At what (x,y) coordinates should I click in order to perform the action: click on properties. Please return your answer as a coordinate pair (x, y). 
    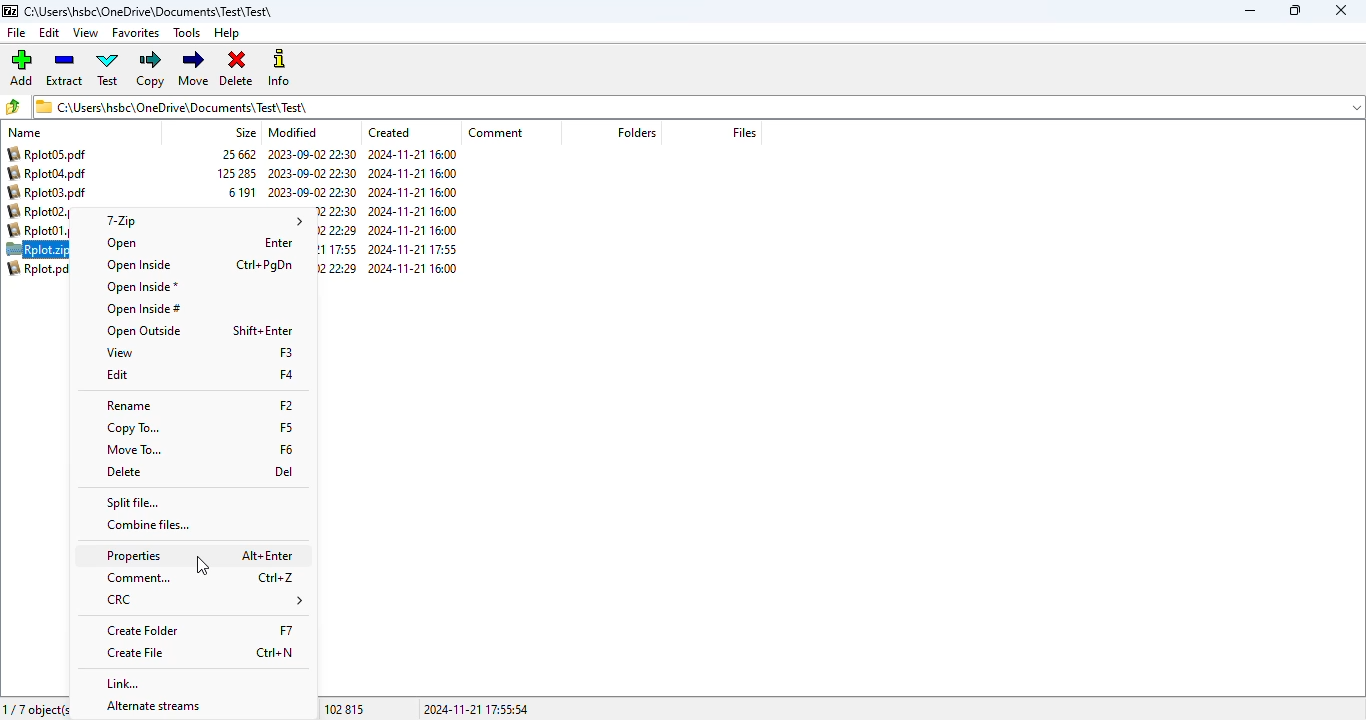
    Looking at the image, I should click on (133, 556).